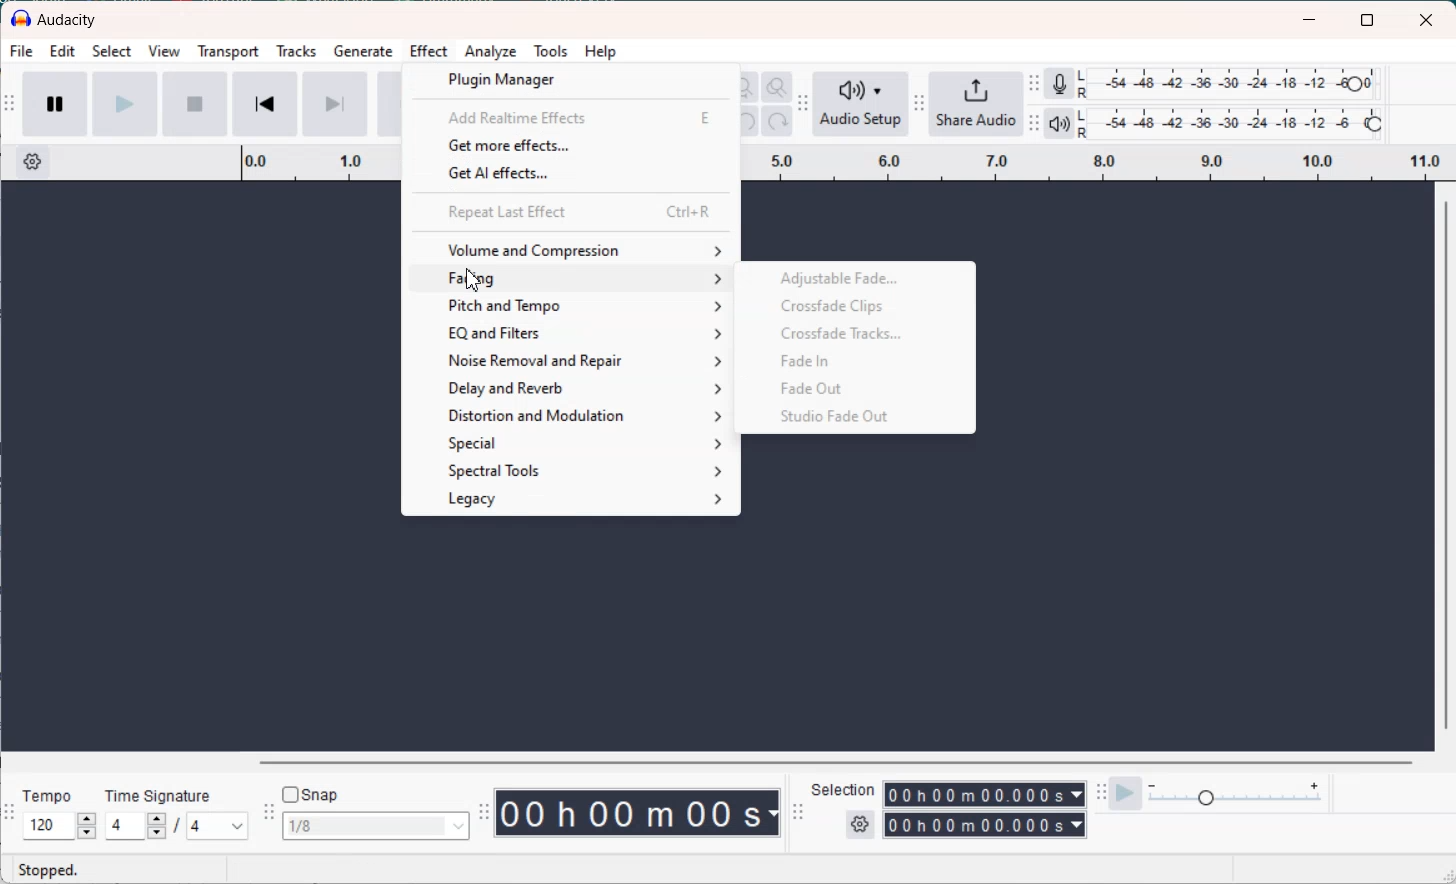 This screenshot has width=1456, height=884. I want to click on hh:mm:ss, so click(640, 812).